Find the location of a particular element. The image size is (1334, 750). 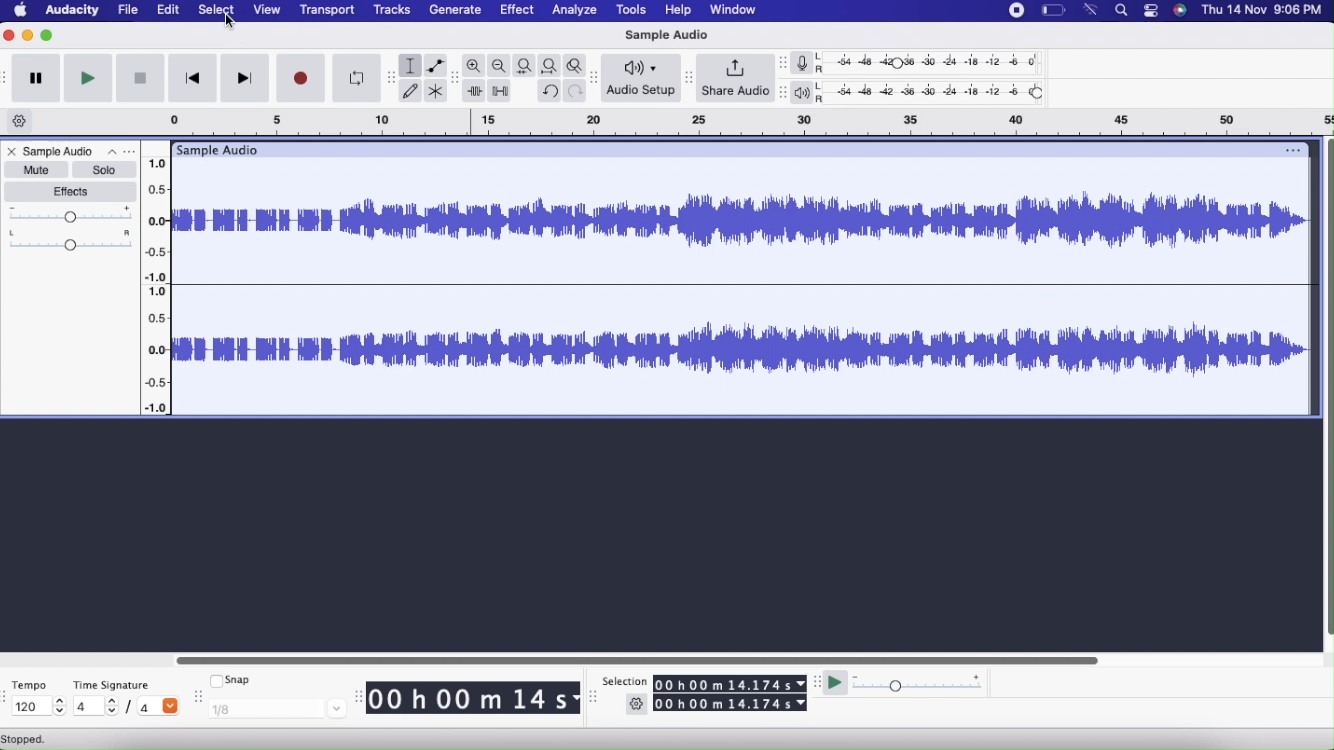

Play is located at coordinates (90, 78).